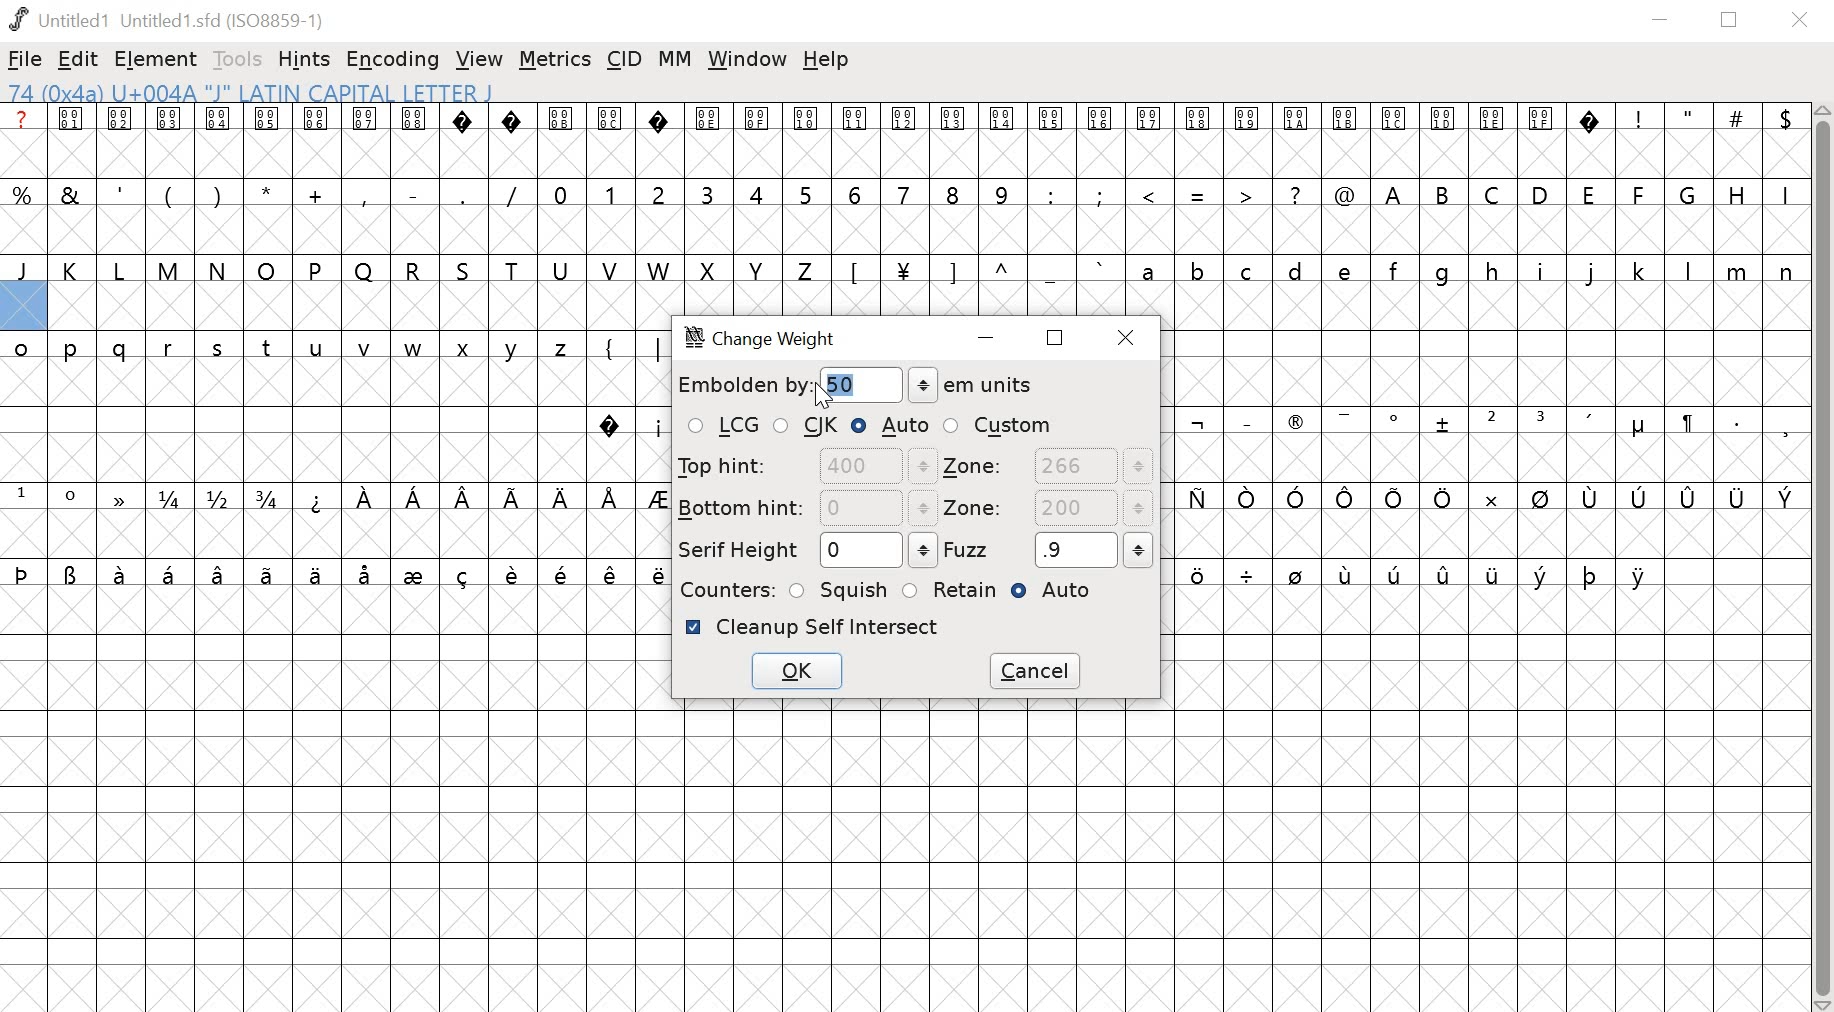 This screenshot has height=1012, width=1834. I want to click on MM, so click(677, 59).